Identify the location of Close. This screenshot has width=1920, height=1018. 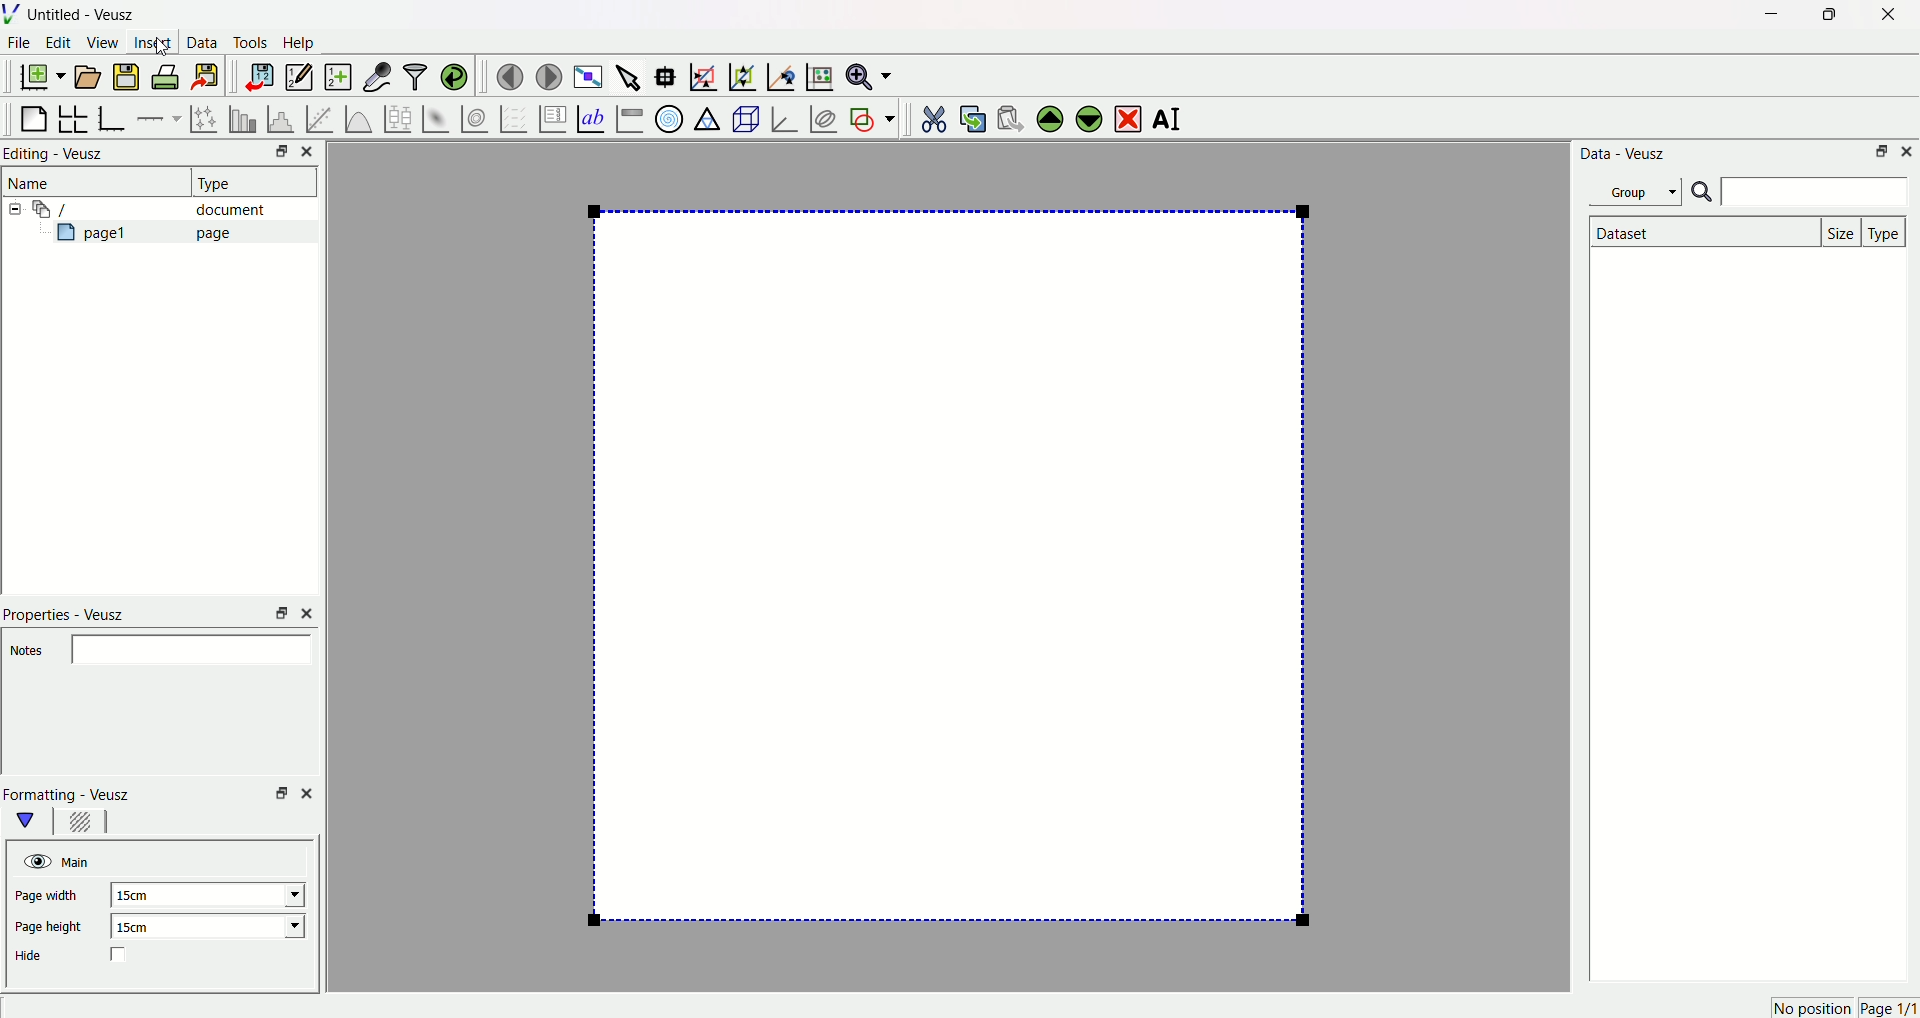
(1908, 152).